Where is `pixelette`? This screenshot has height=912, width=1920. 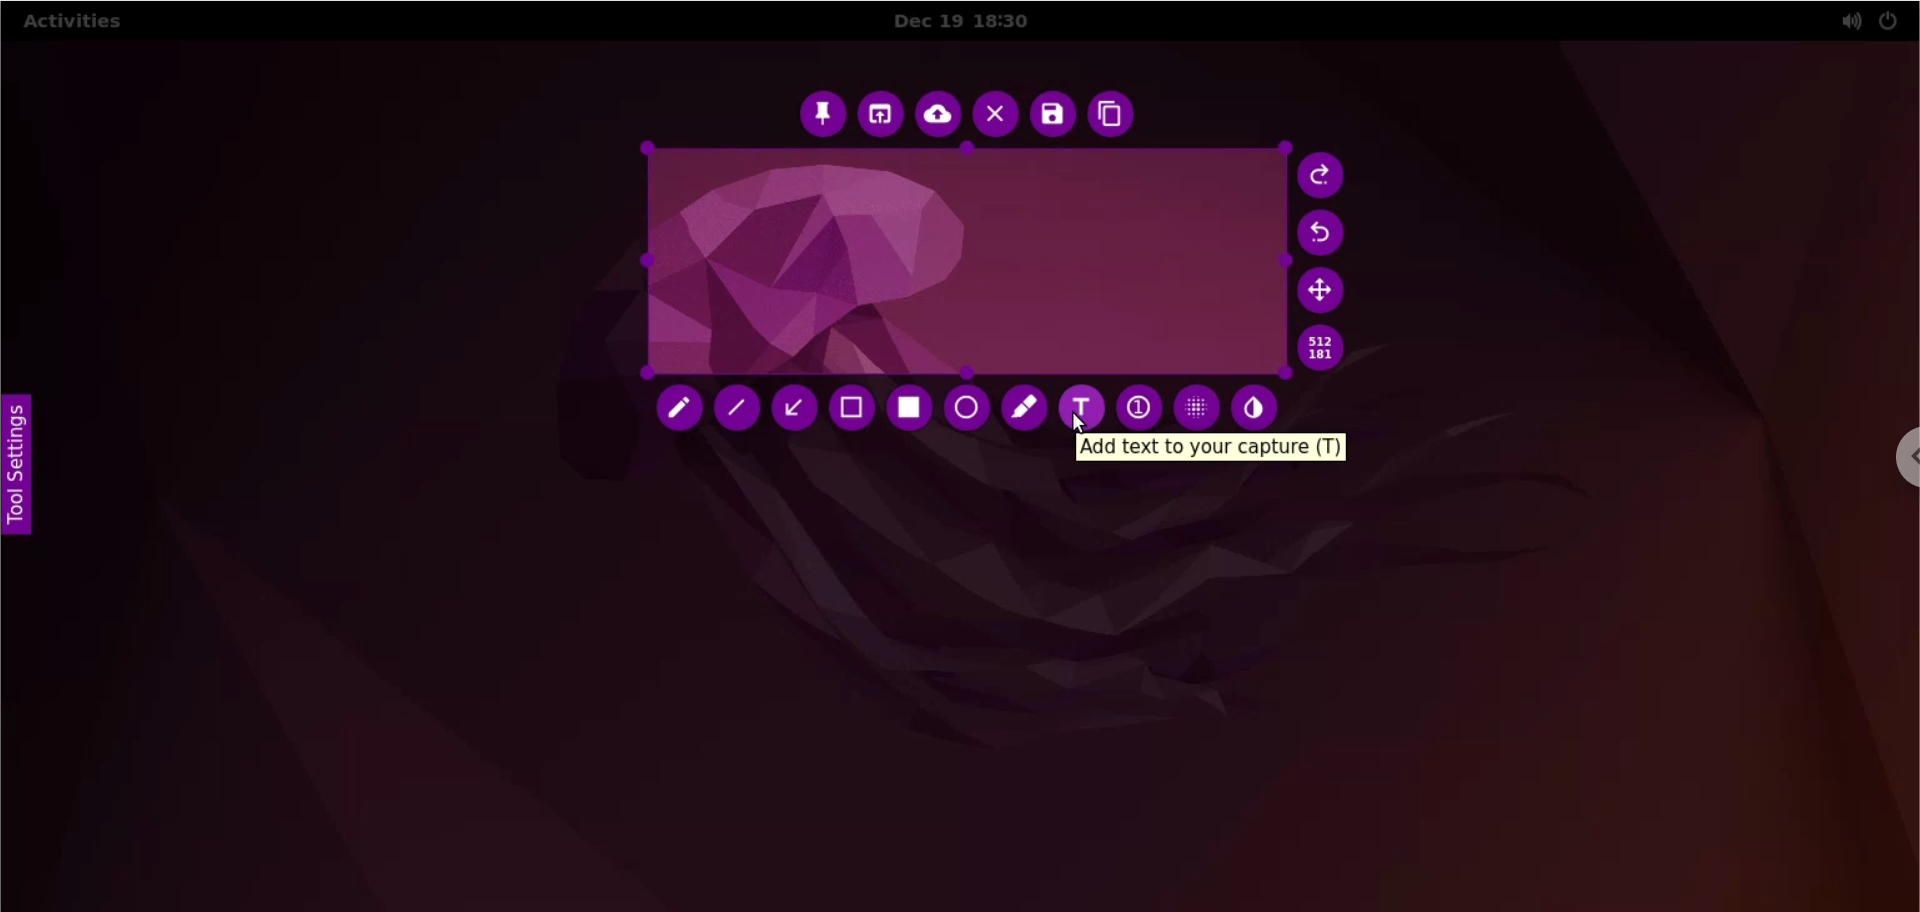 pixelette is located at coordinates (1196, 403).